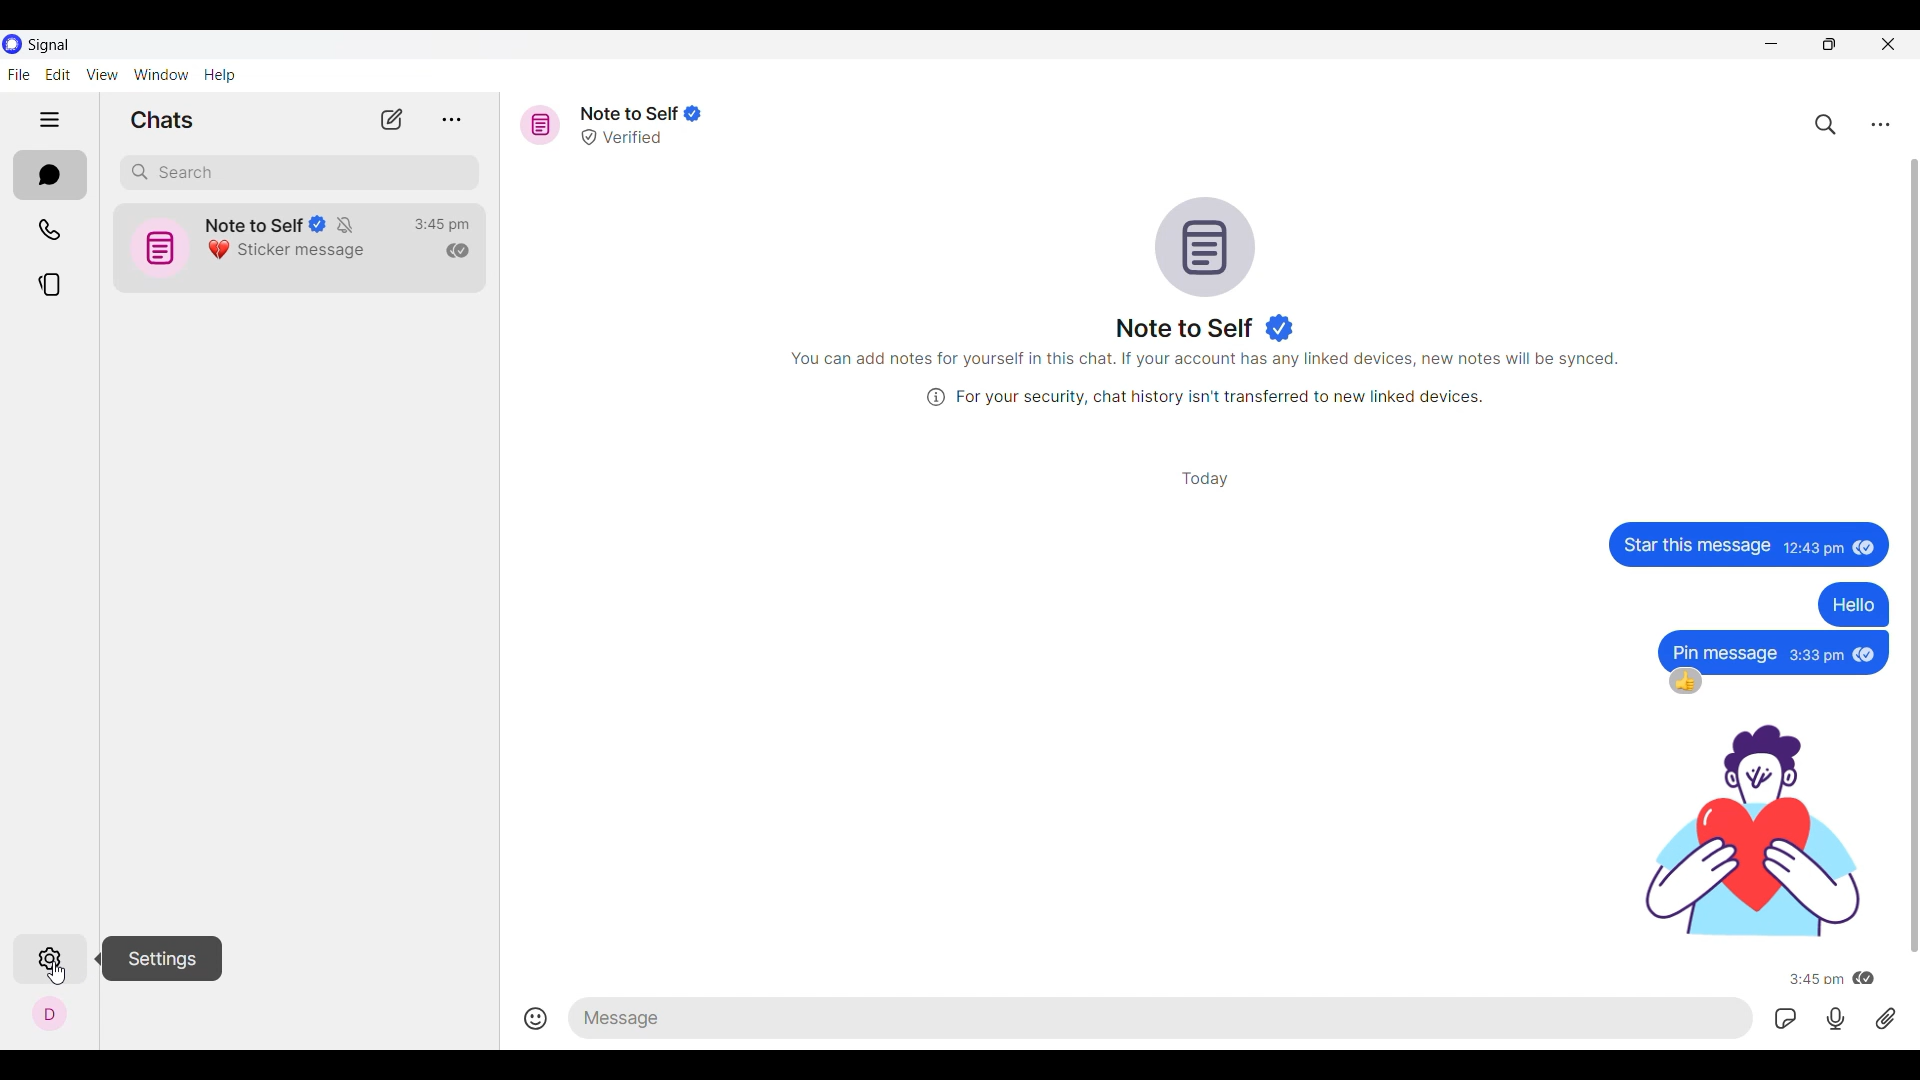 This screenshot has height=1080, width=1920. I want to click on gif, so click(1748, 830).